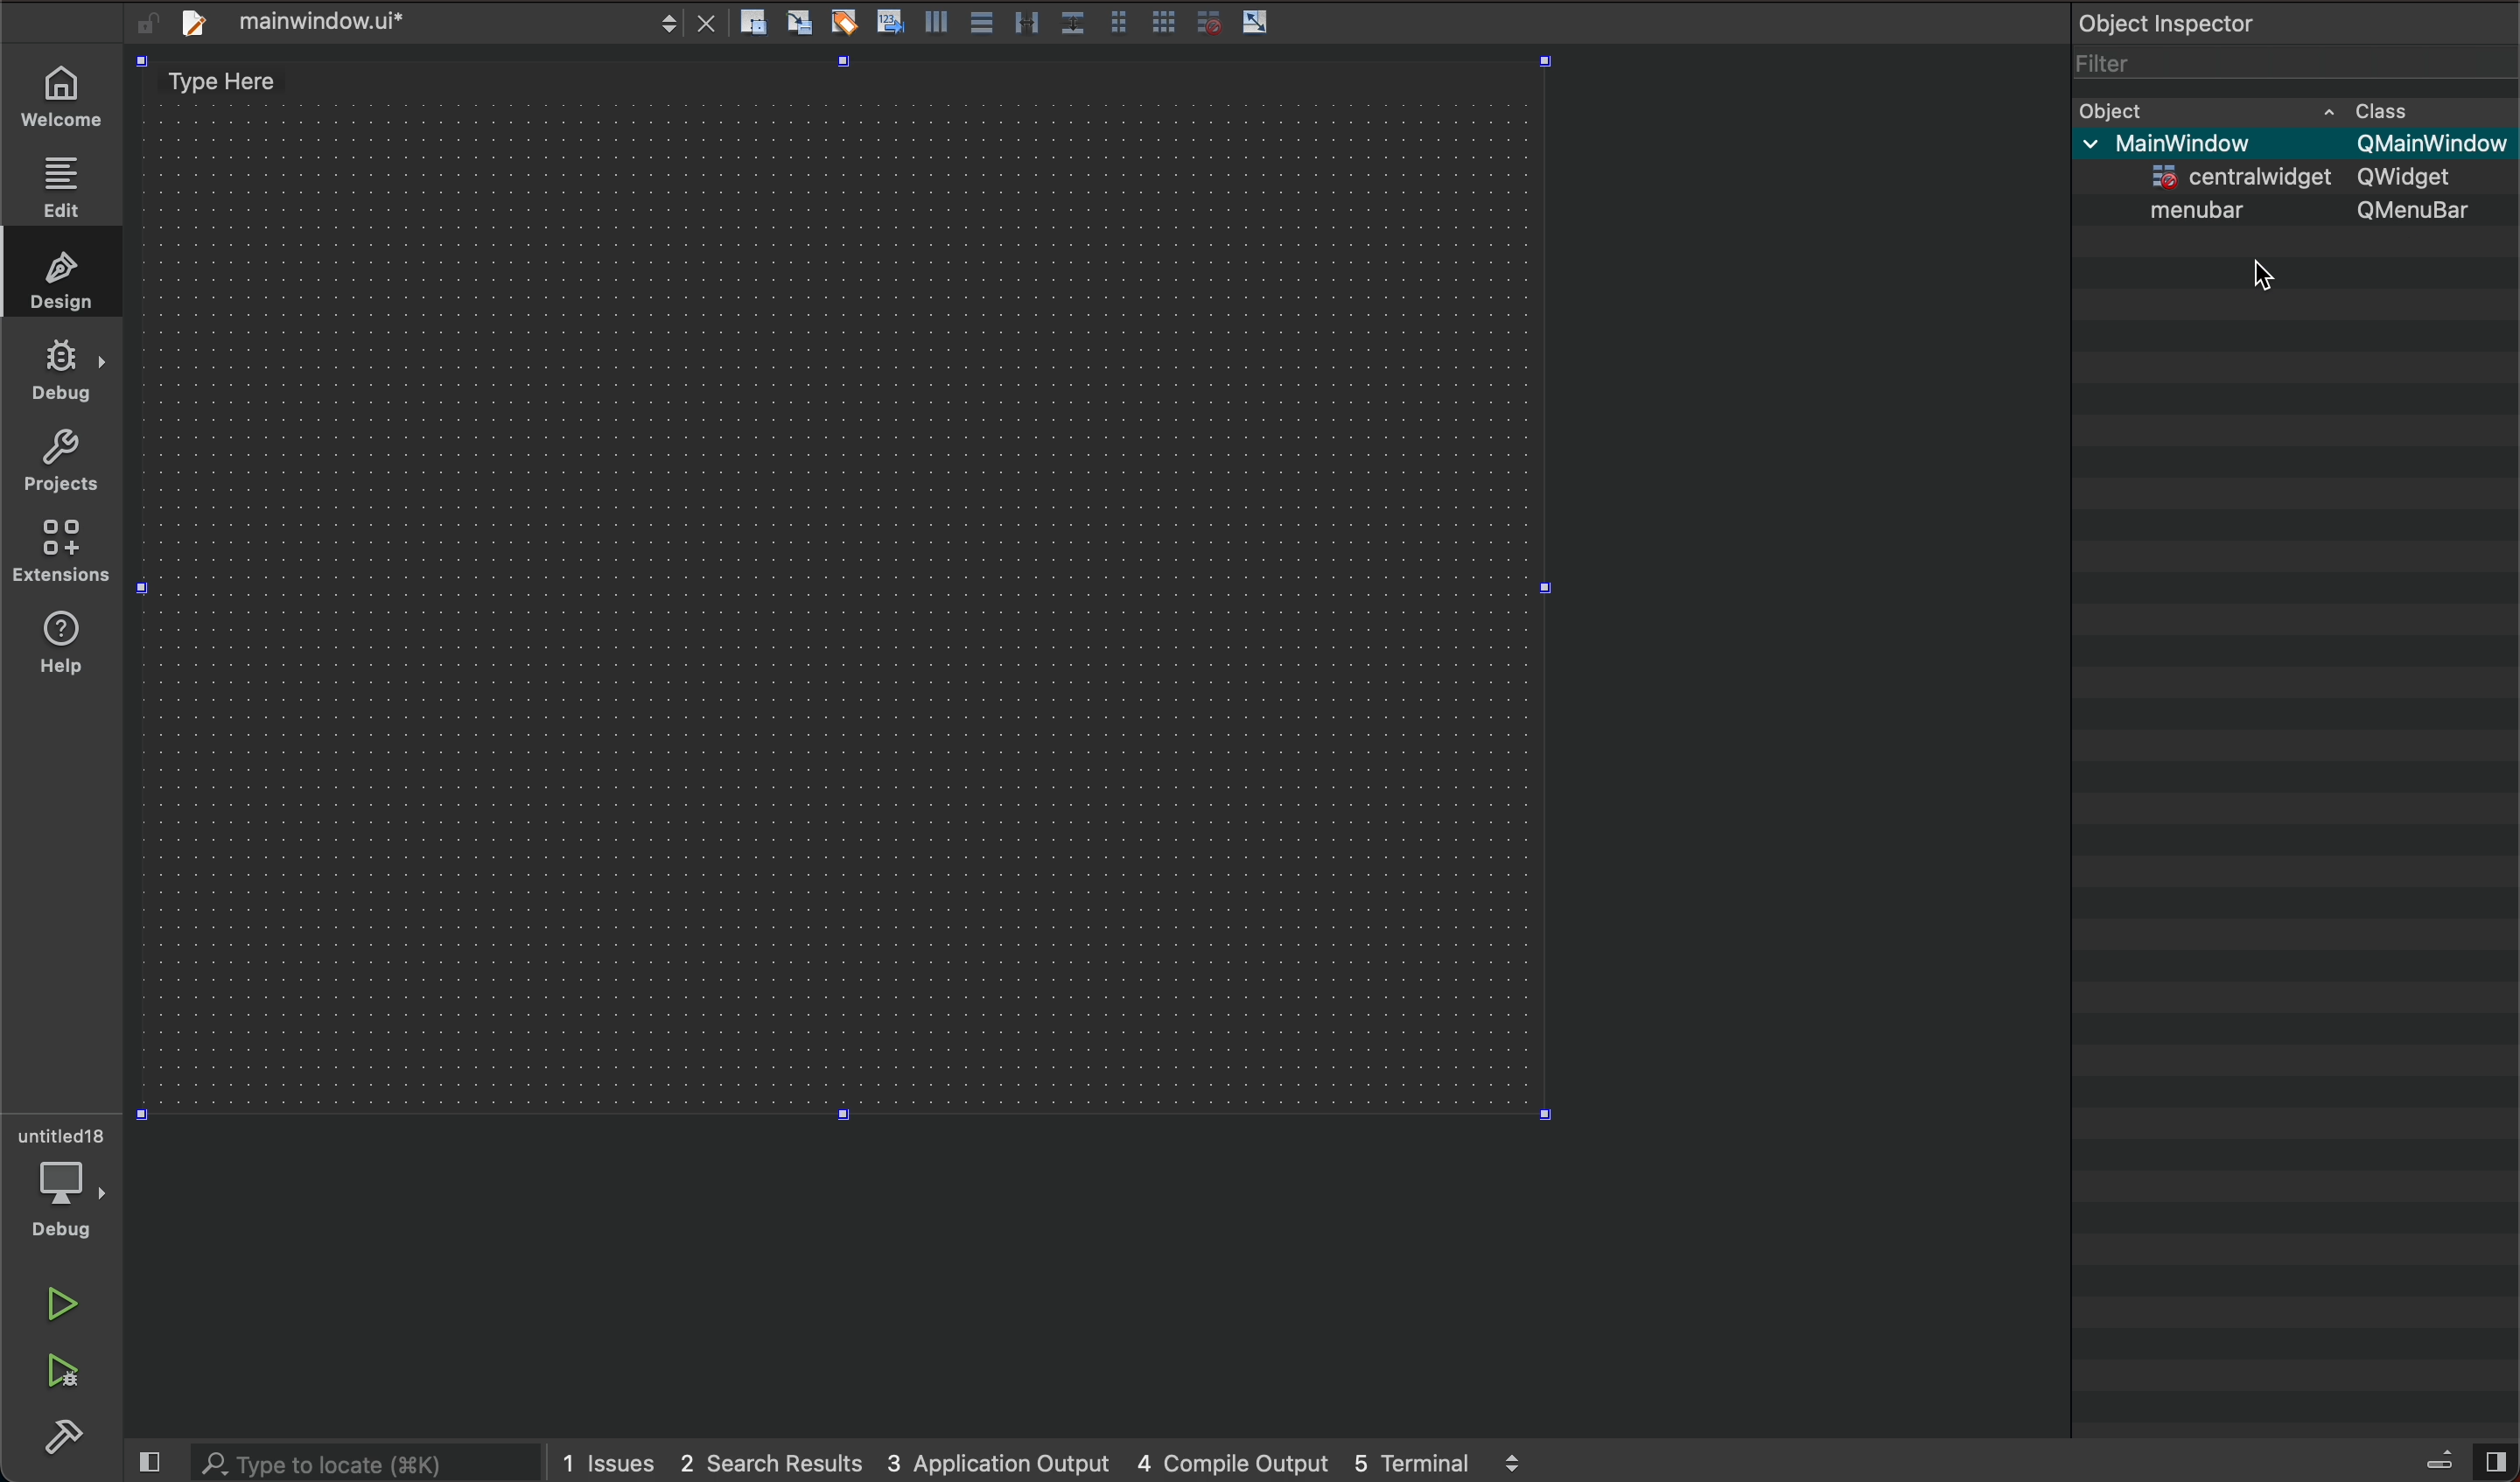 The image size is (2520, 1482). Describe the element at coordinates (59, 469) in the screenshot. I see `projects` at that location.